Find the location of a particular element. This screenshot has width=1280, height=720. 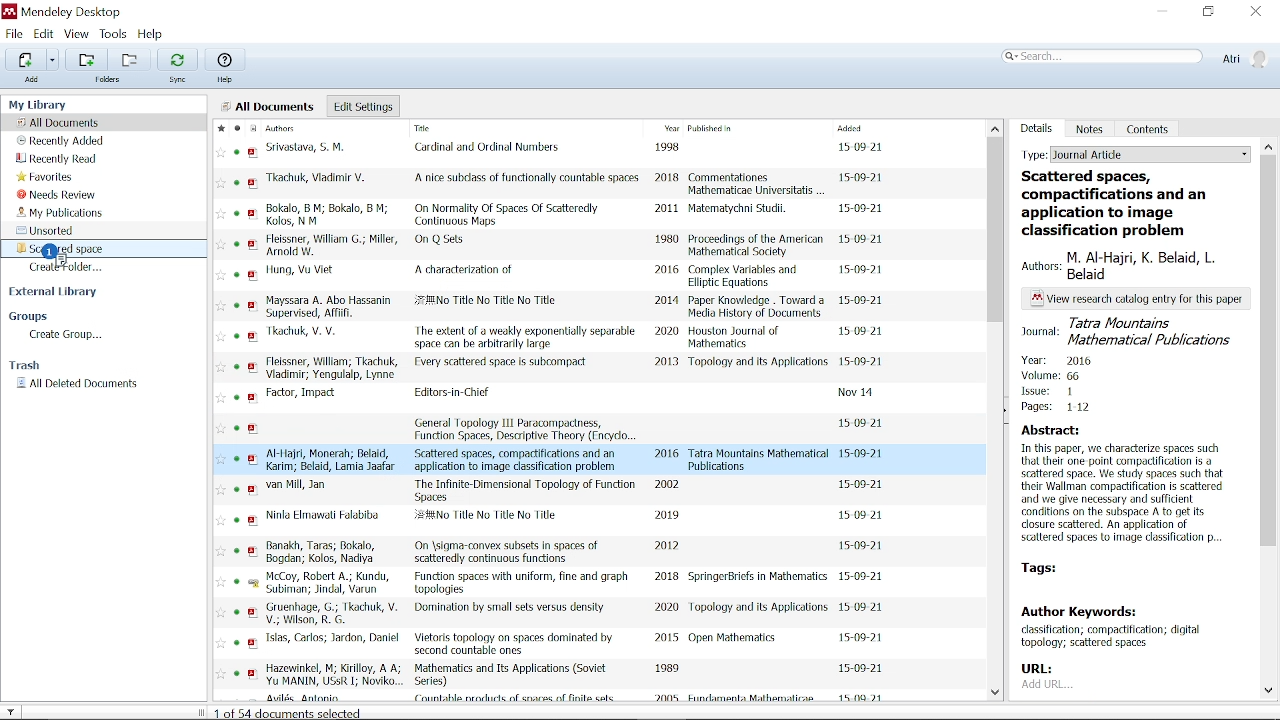

Document format is located at coordinates (252, 128).